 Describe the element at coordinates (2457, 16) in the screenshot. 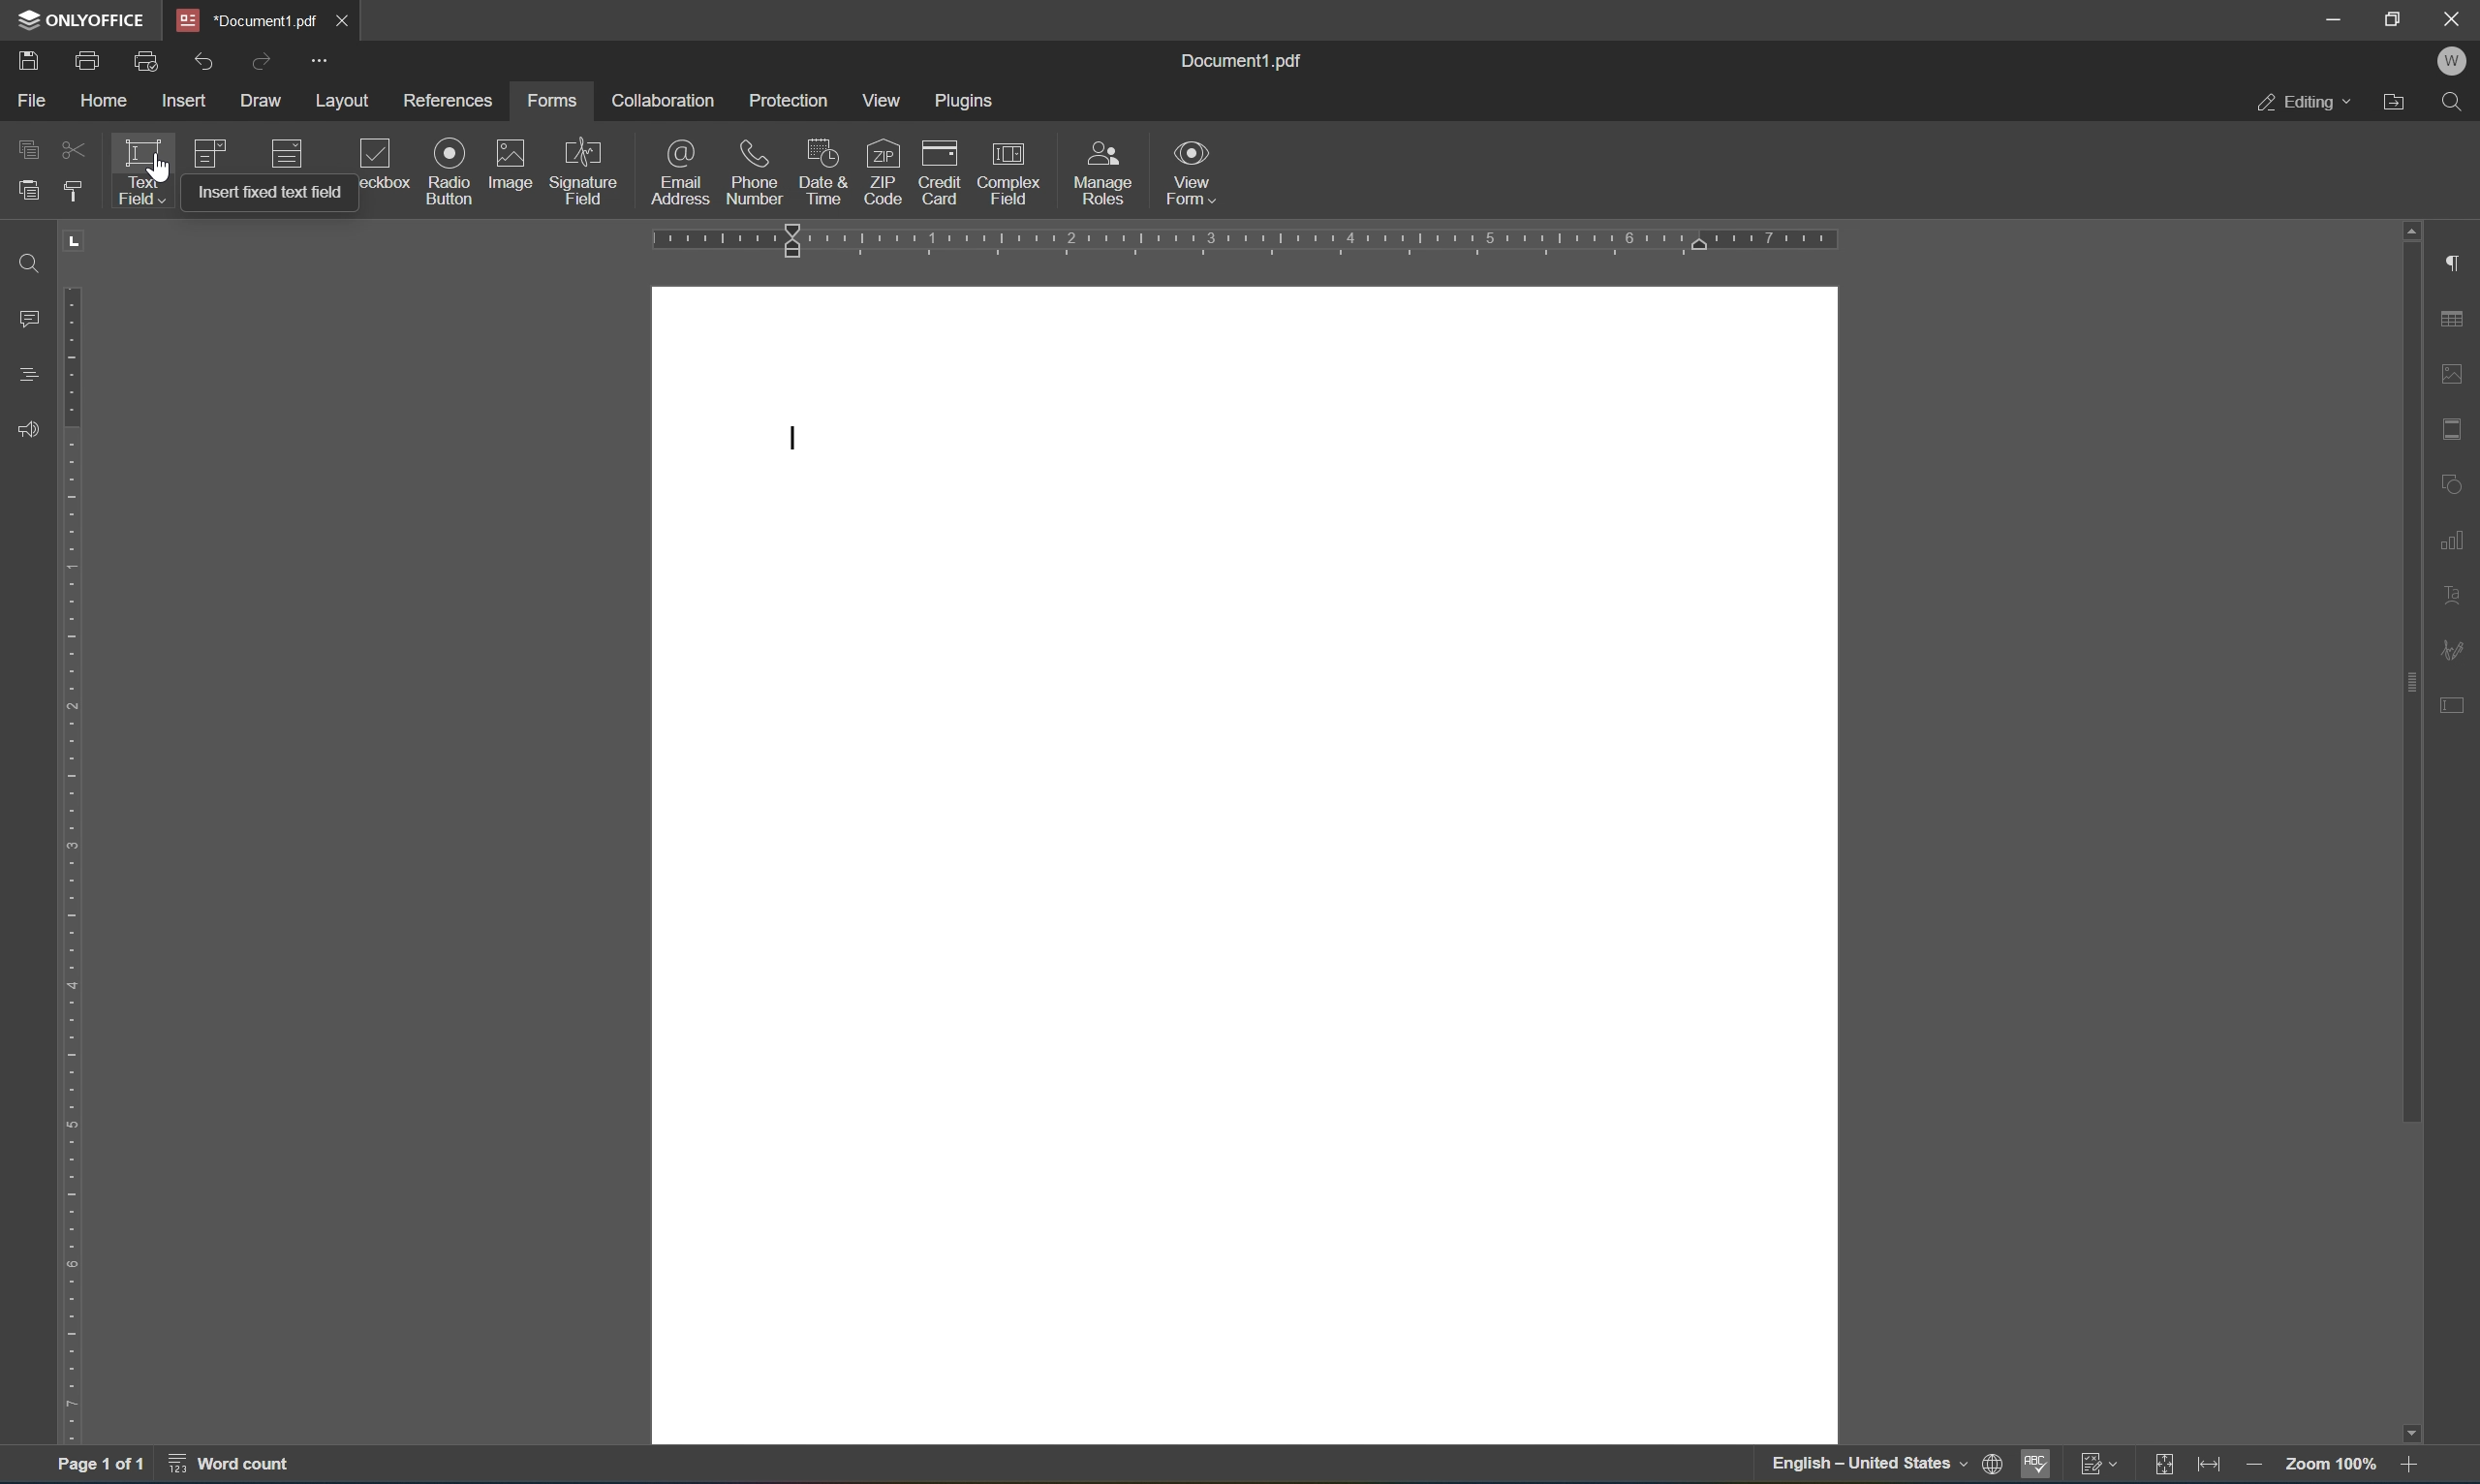

I see `close` at that location.